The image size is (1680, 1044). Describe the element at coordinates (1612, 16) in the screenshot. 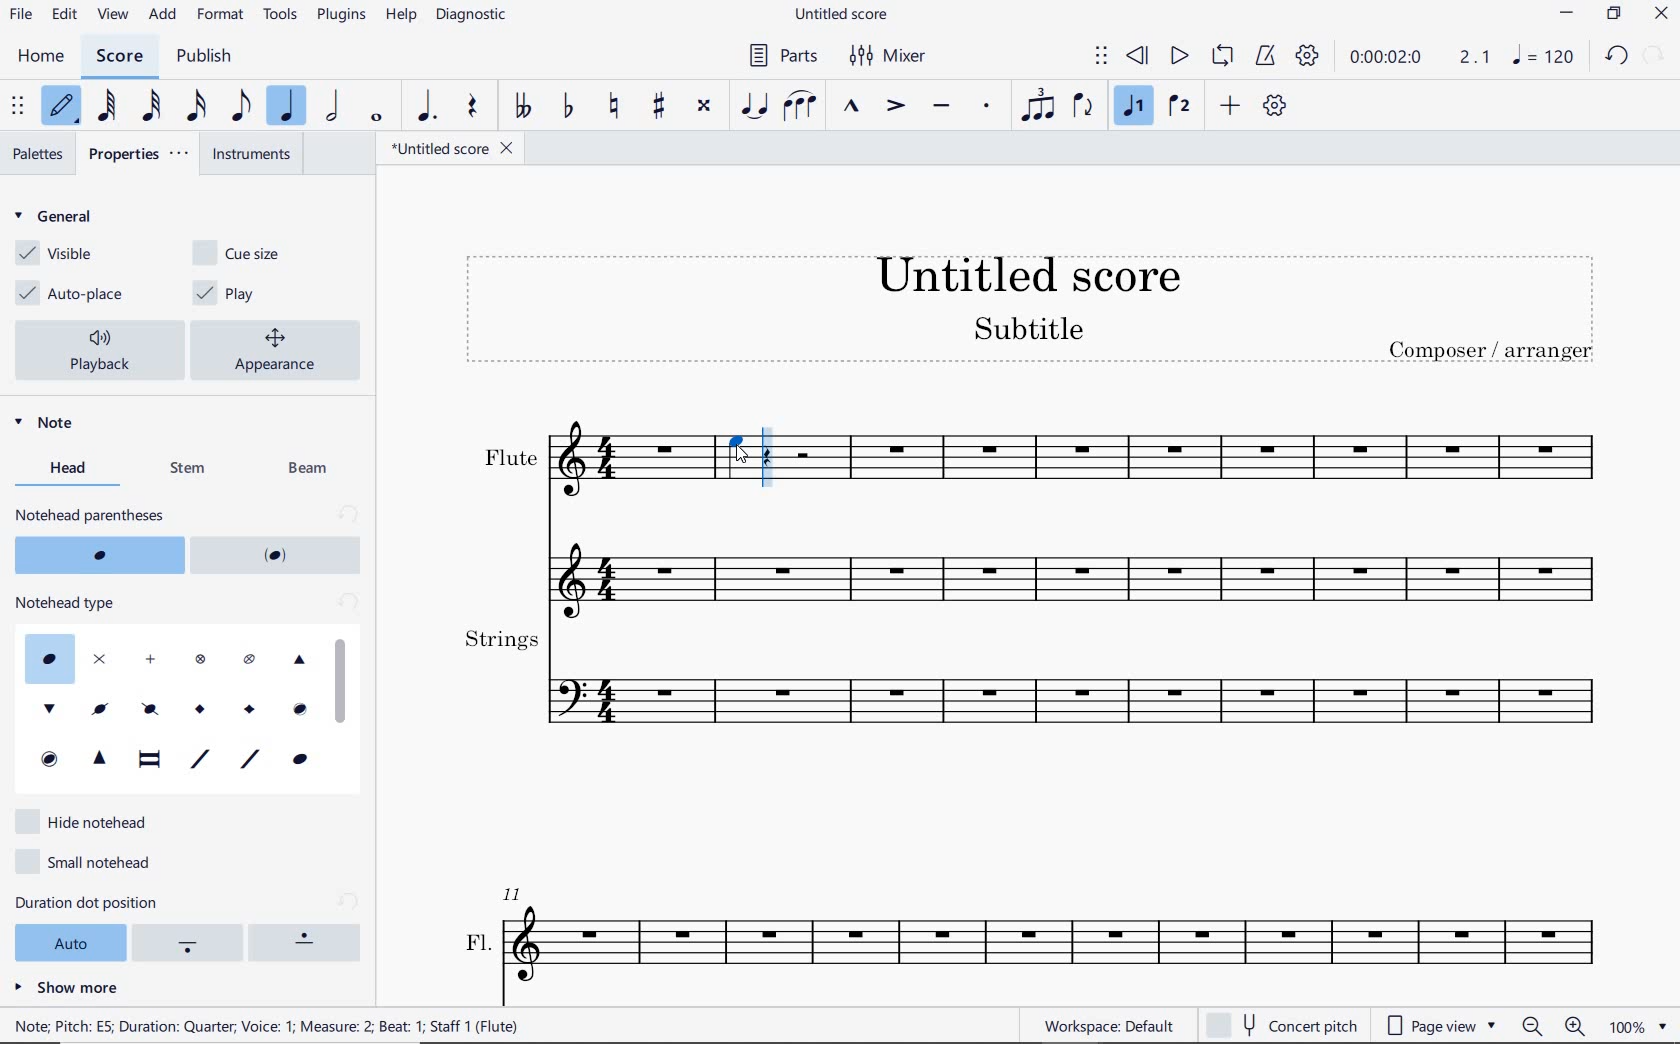

I see `restore down` at that location.